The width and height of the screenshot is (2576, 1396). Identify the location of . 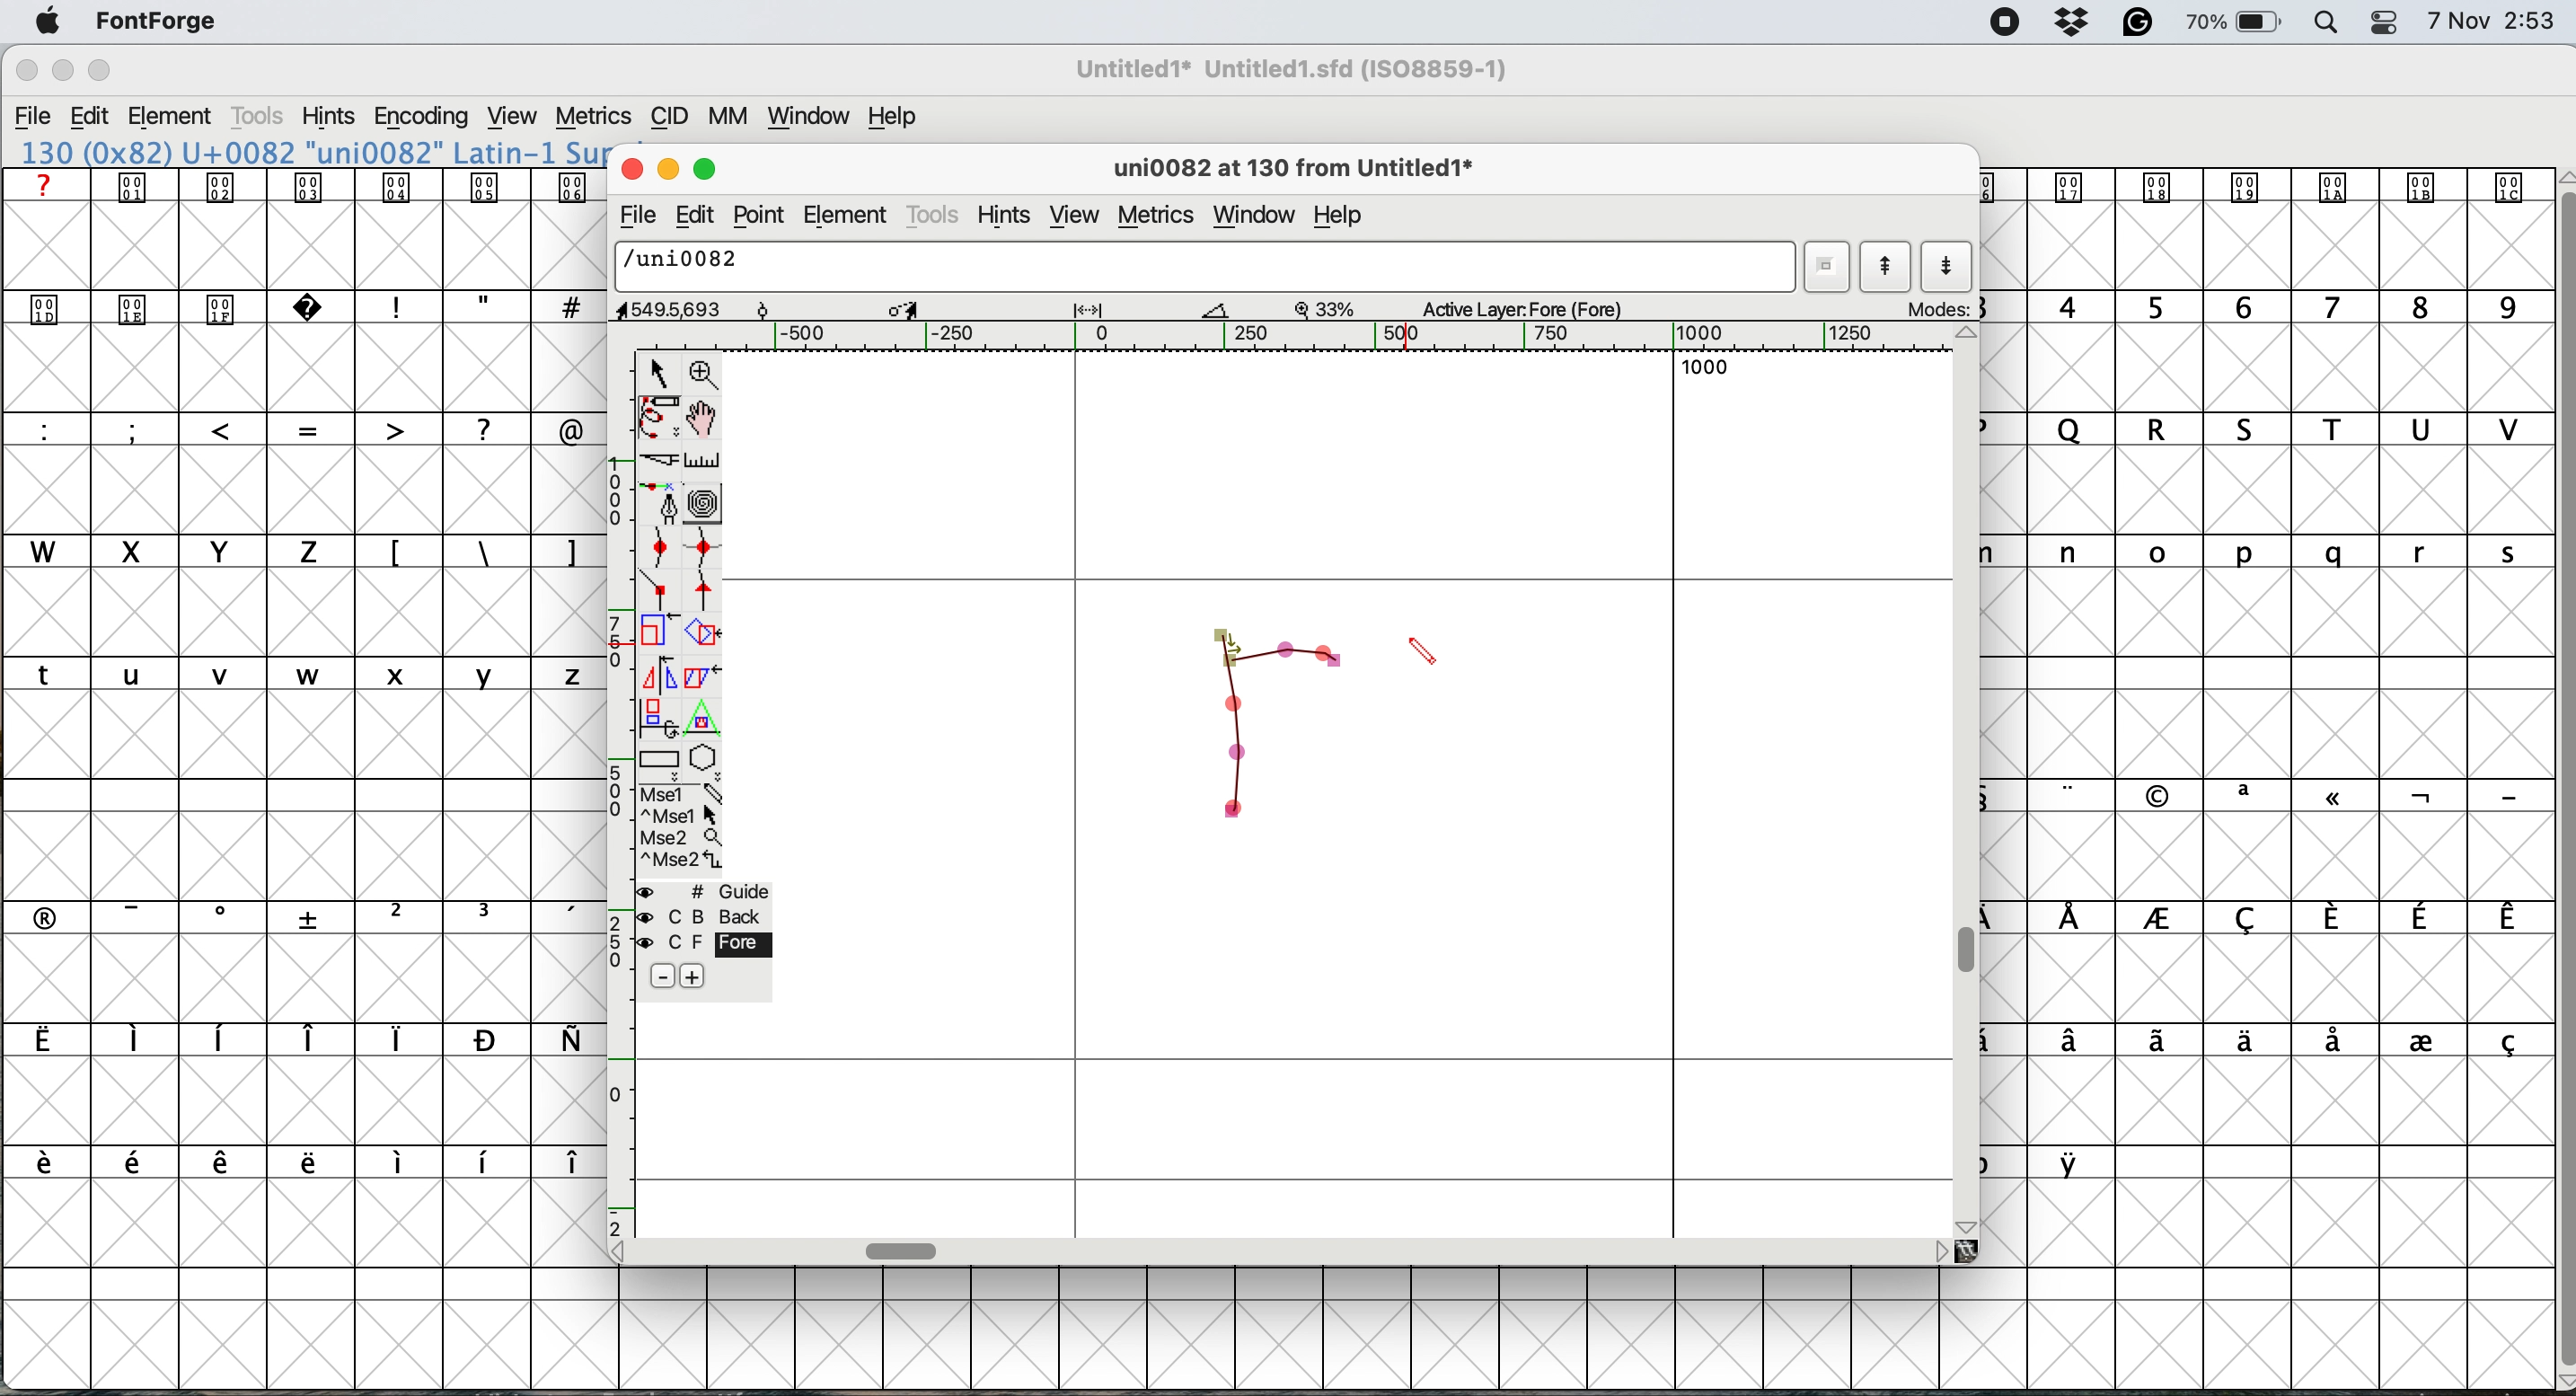
(102, 44).